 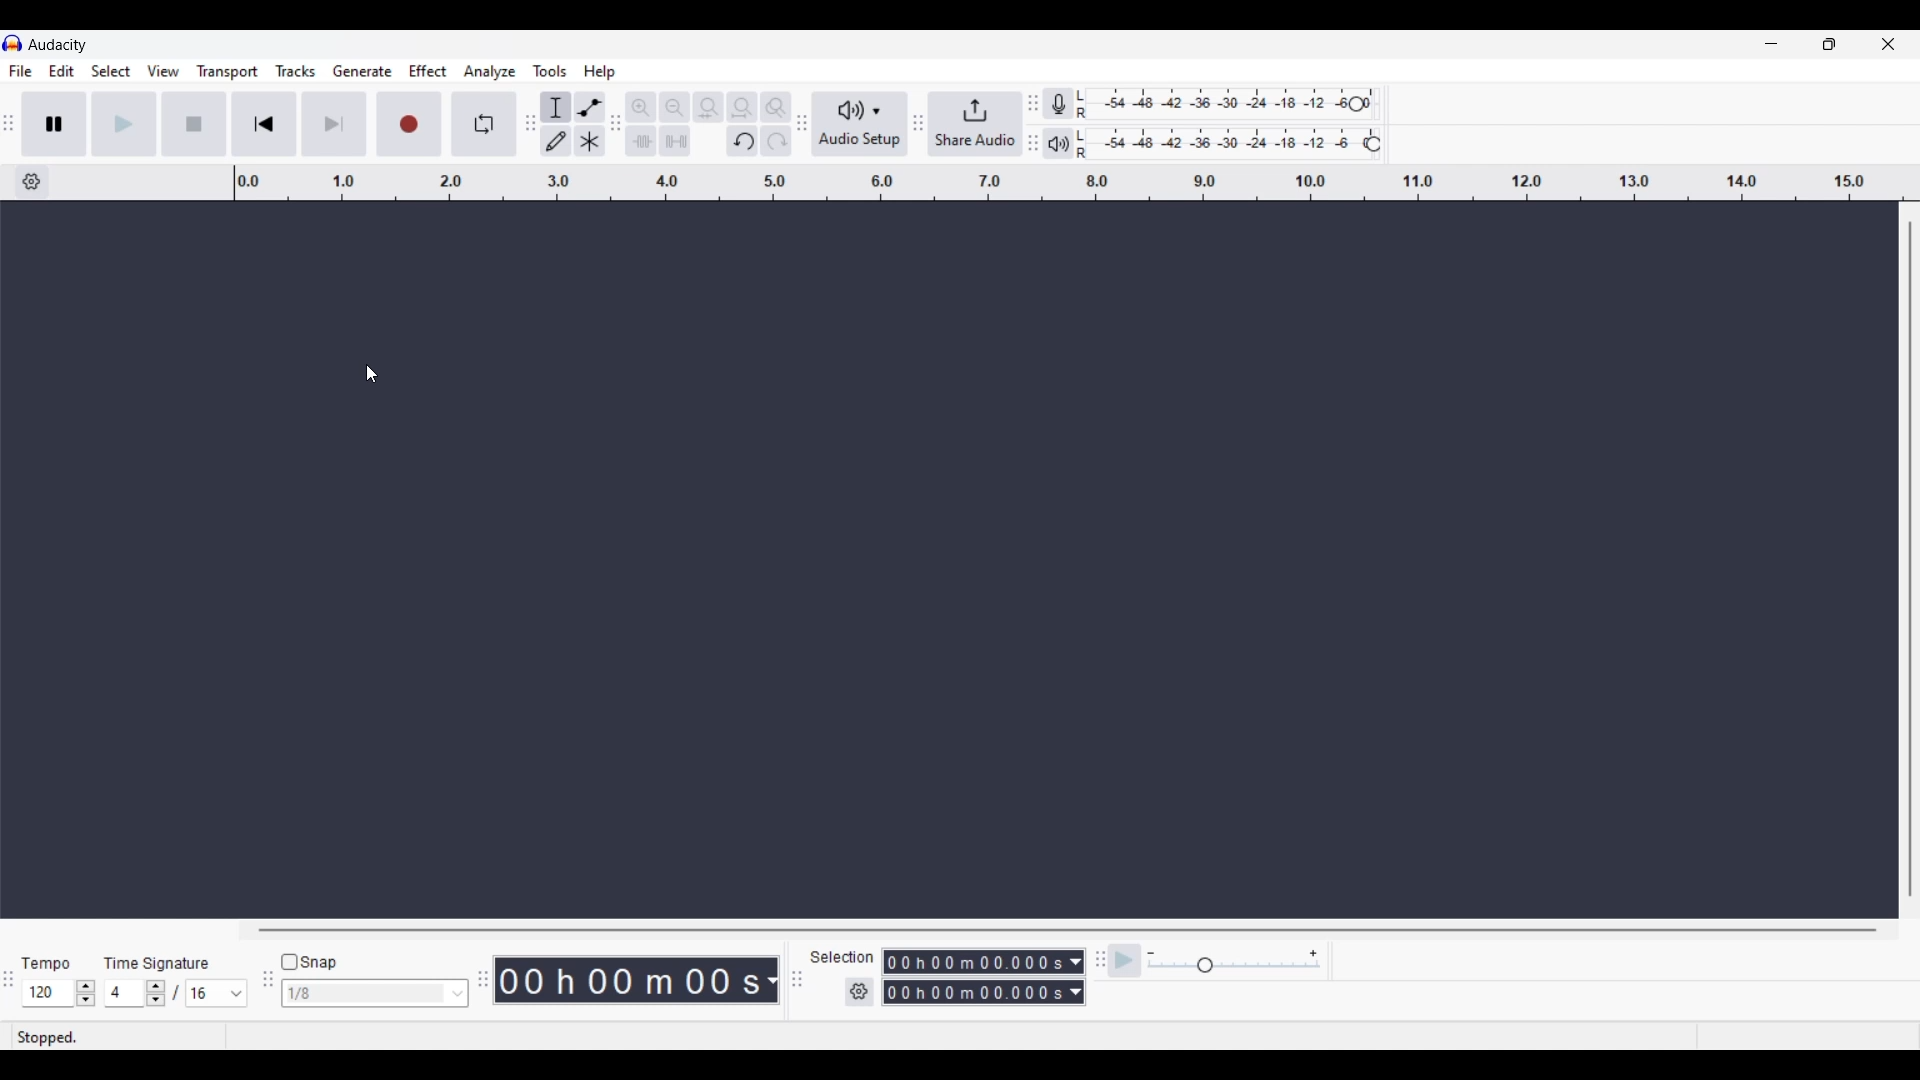 What do you see at coordinates (490, 71) in the screenshot?
I see `Analyze menu` at bounding box center [490, 71].